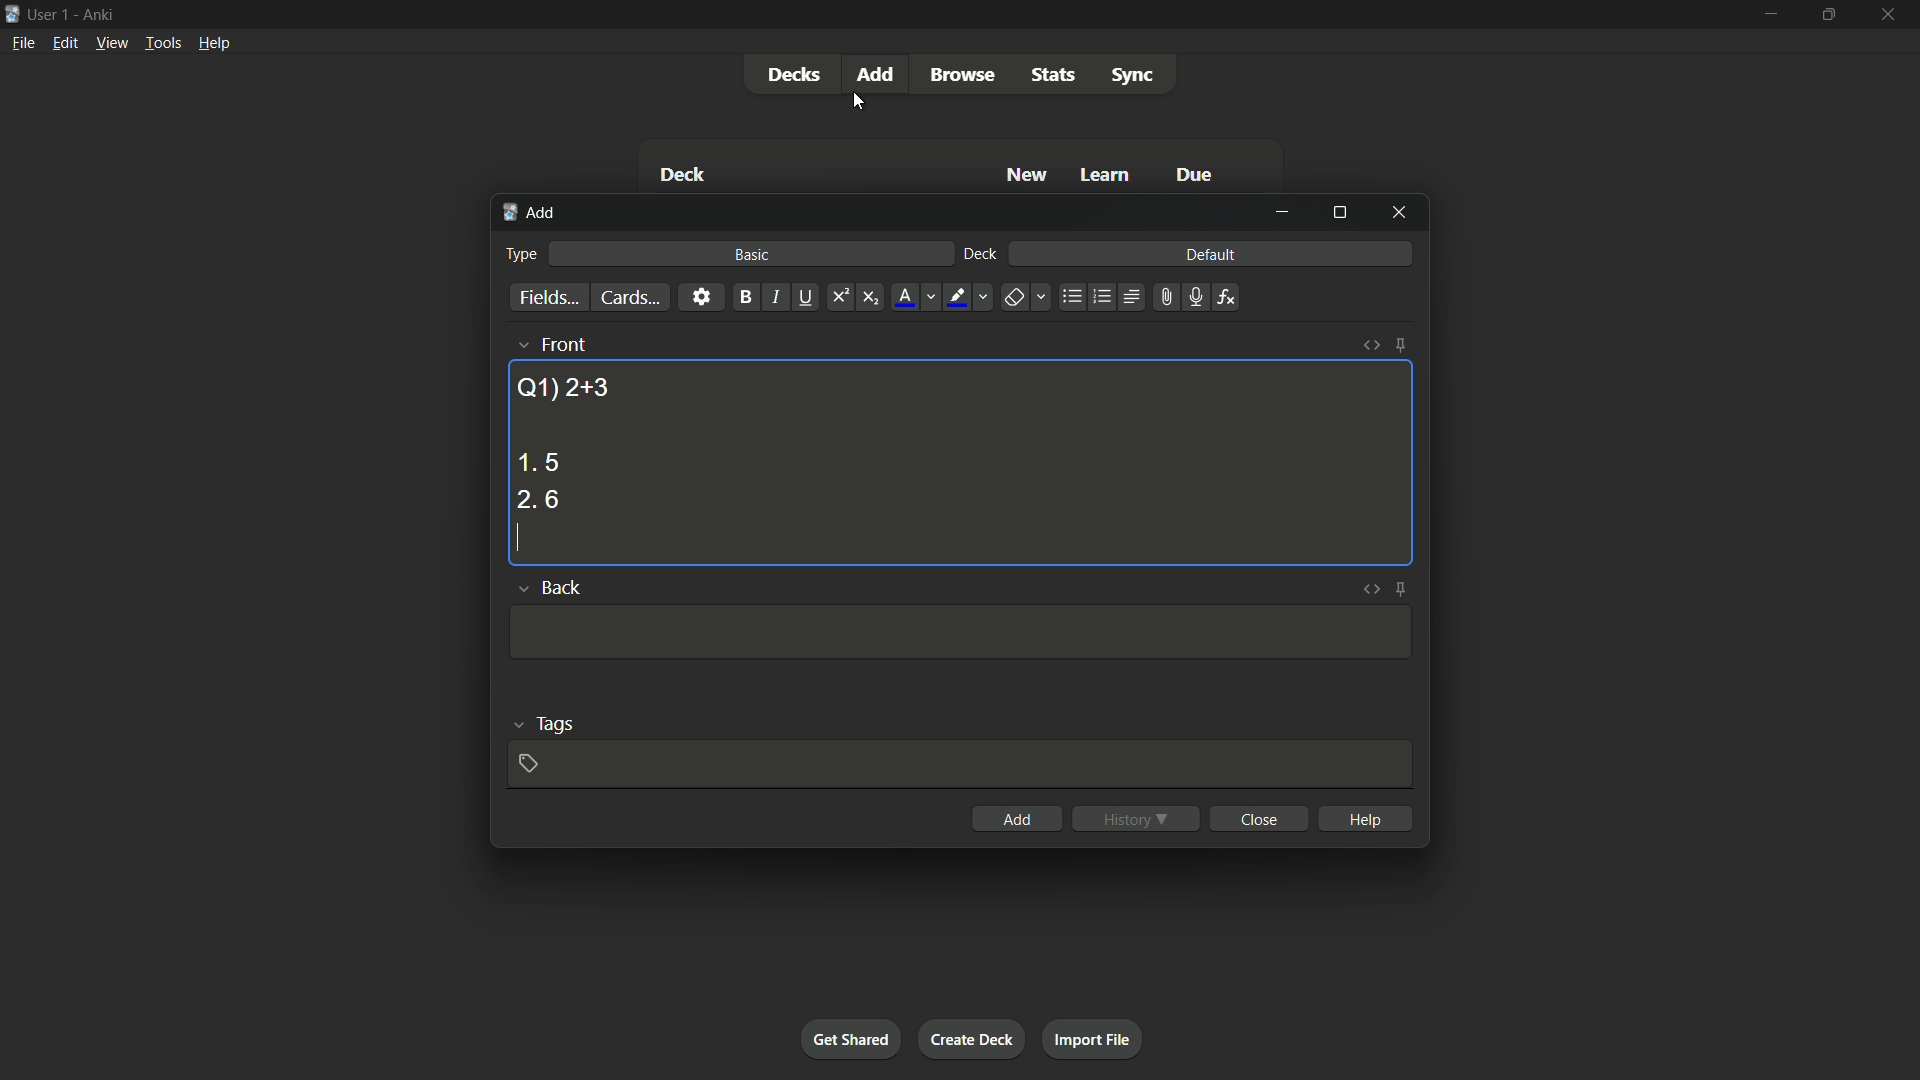 Image resolution: width=1920 pixels, height=1080 pixels. Describe the element at coordinates (753, 254) in the screenshot. I see `basic` at that location.